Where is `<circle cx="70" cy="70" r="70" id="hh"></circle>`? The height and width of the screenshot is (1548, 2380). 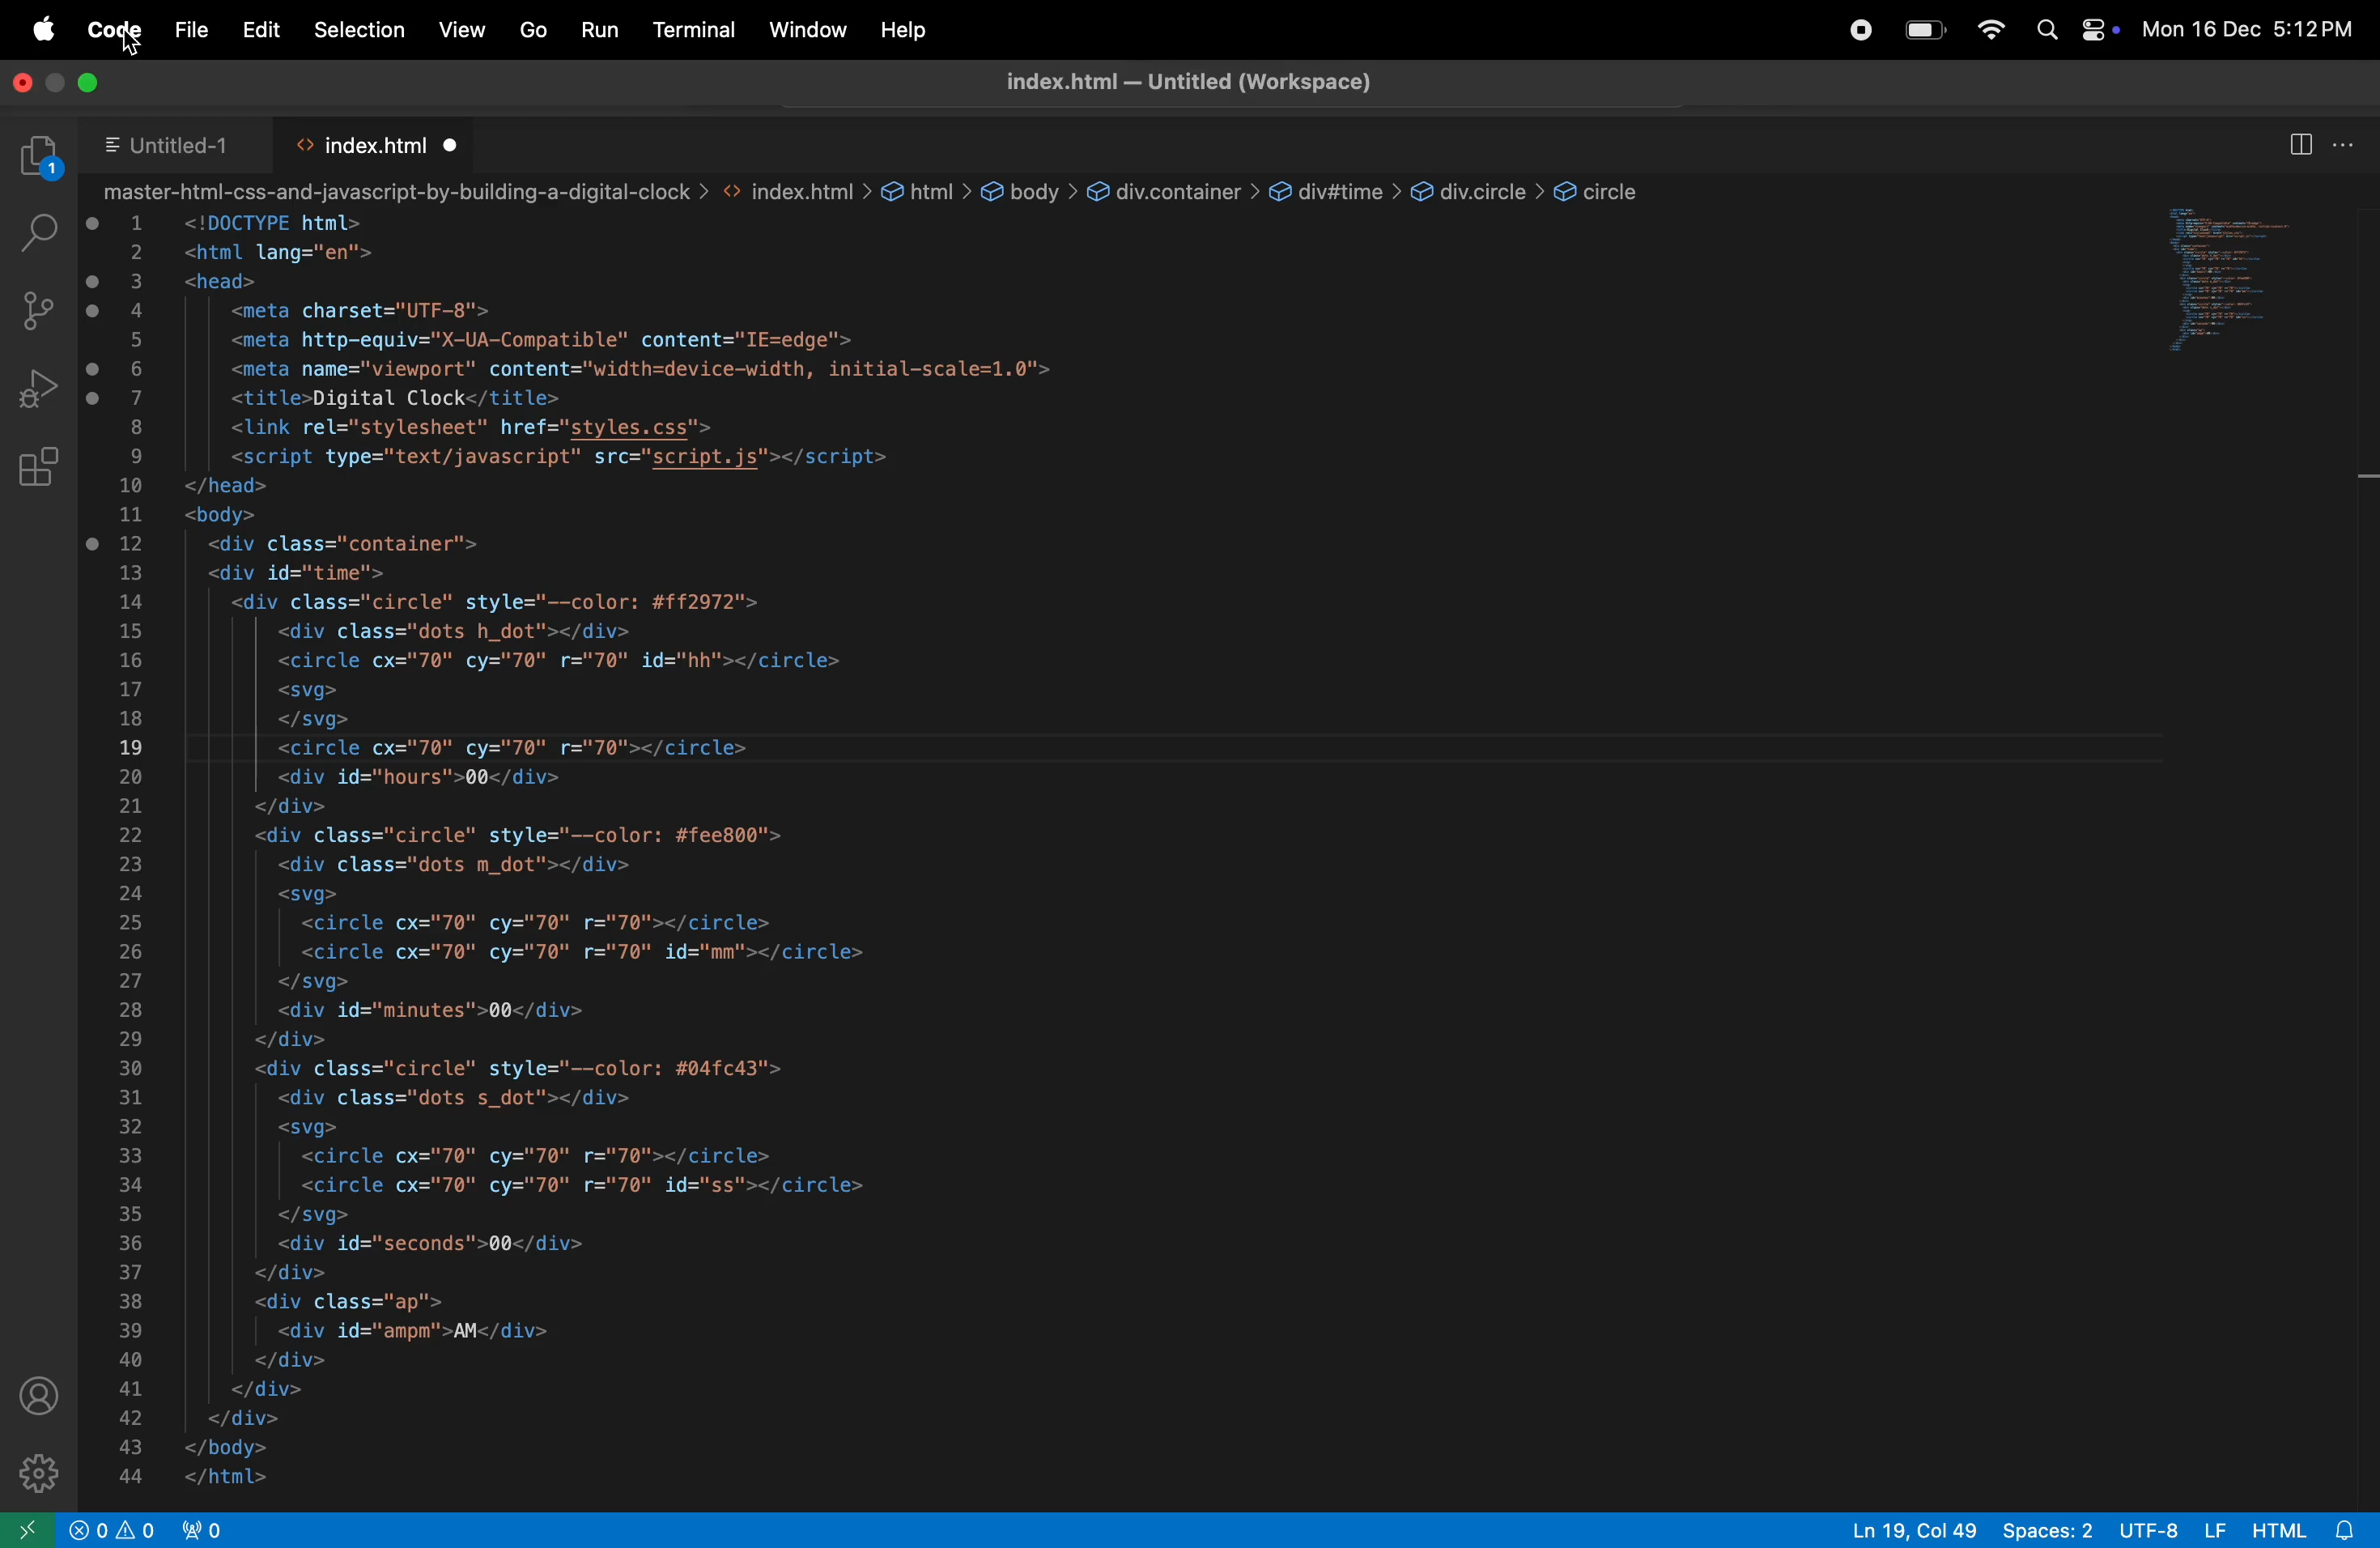 <circle cx="70" cy="70" r="70" id="hh"></circle> is located at coordinates (566, 660).